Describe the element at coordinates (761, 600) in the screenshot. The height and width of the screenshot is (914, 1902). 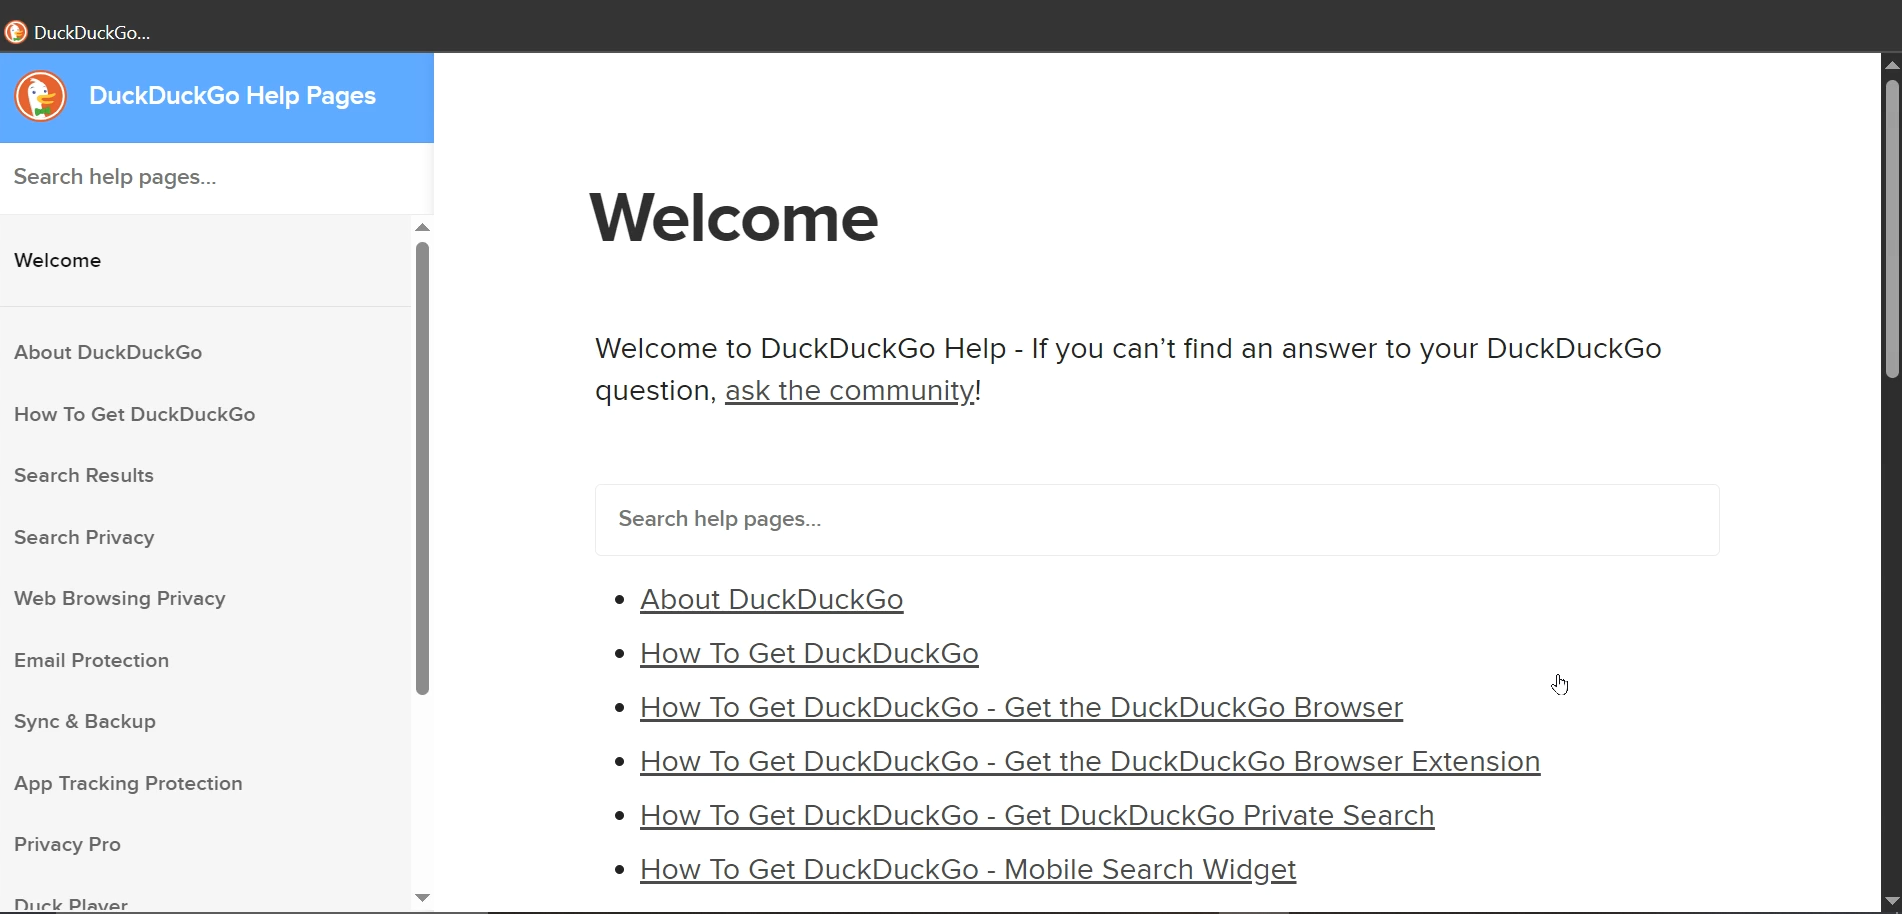
I see `* About DuckDuckGo` at that location.